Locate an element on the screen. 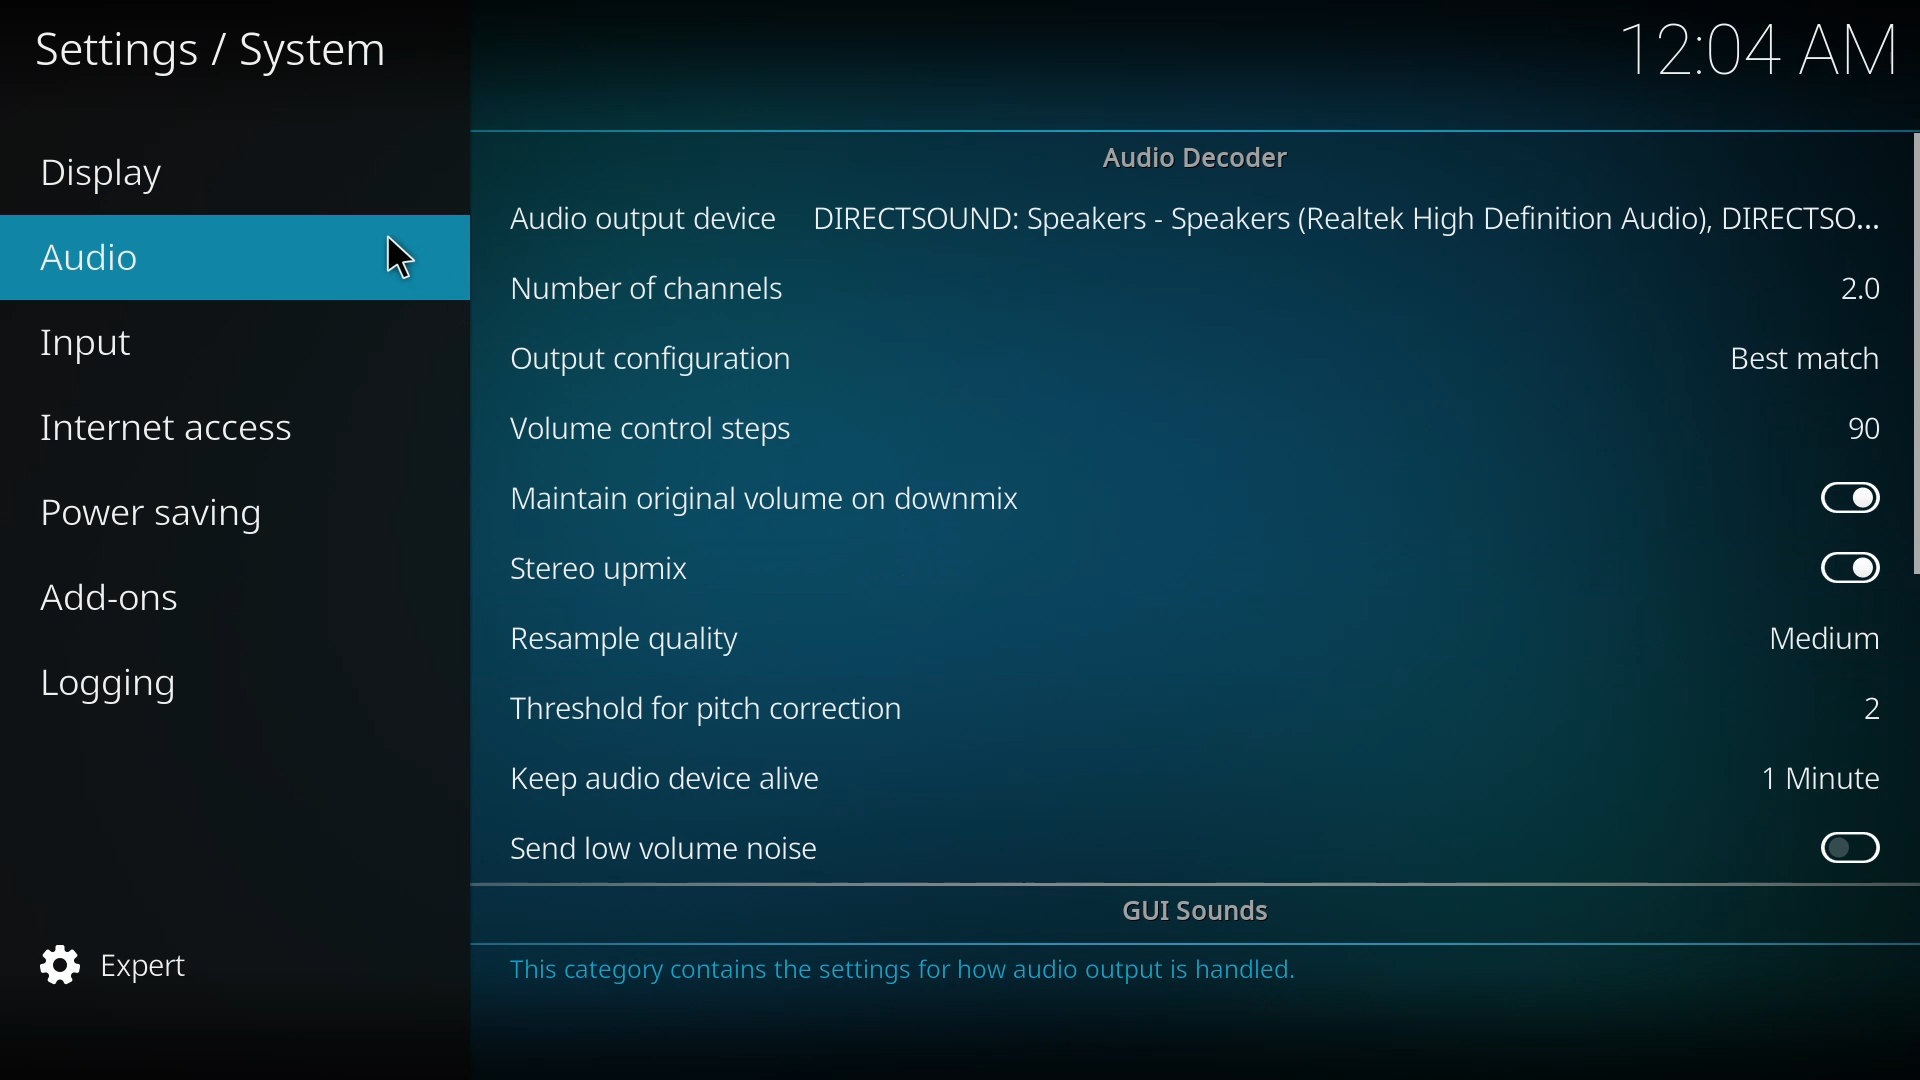 This screenshot has height=1080, width=1920. enabled is located at coordinates (1846, 494).